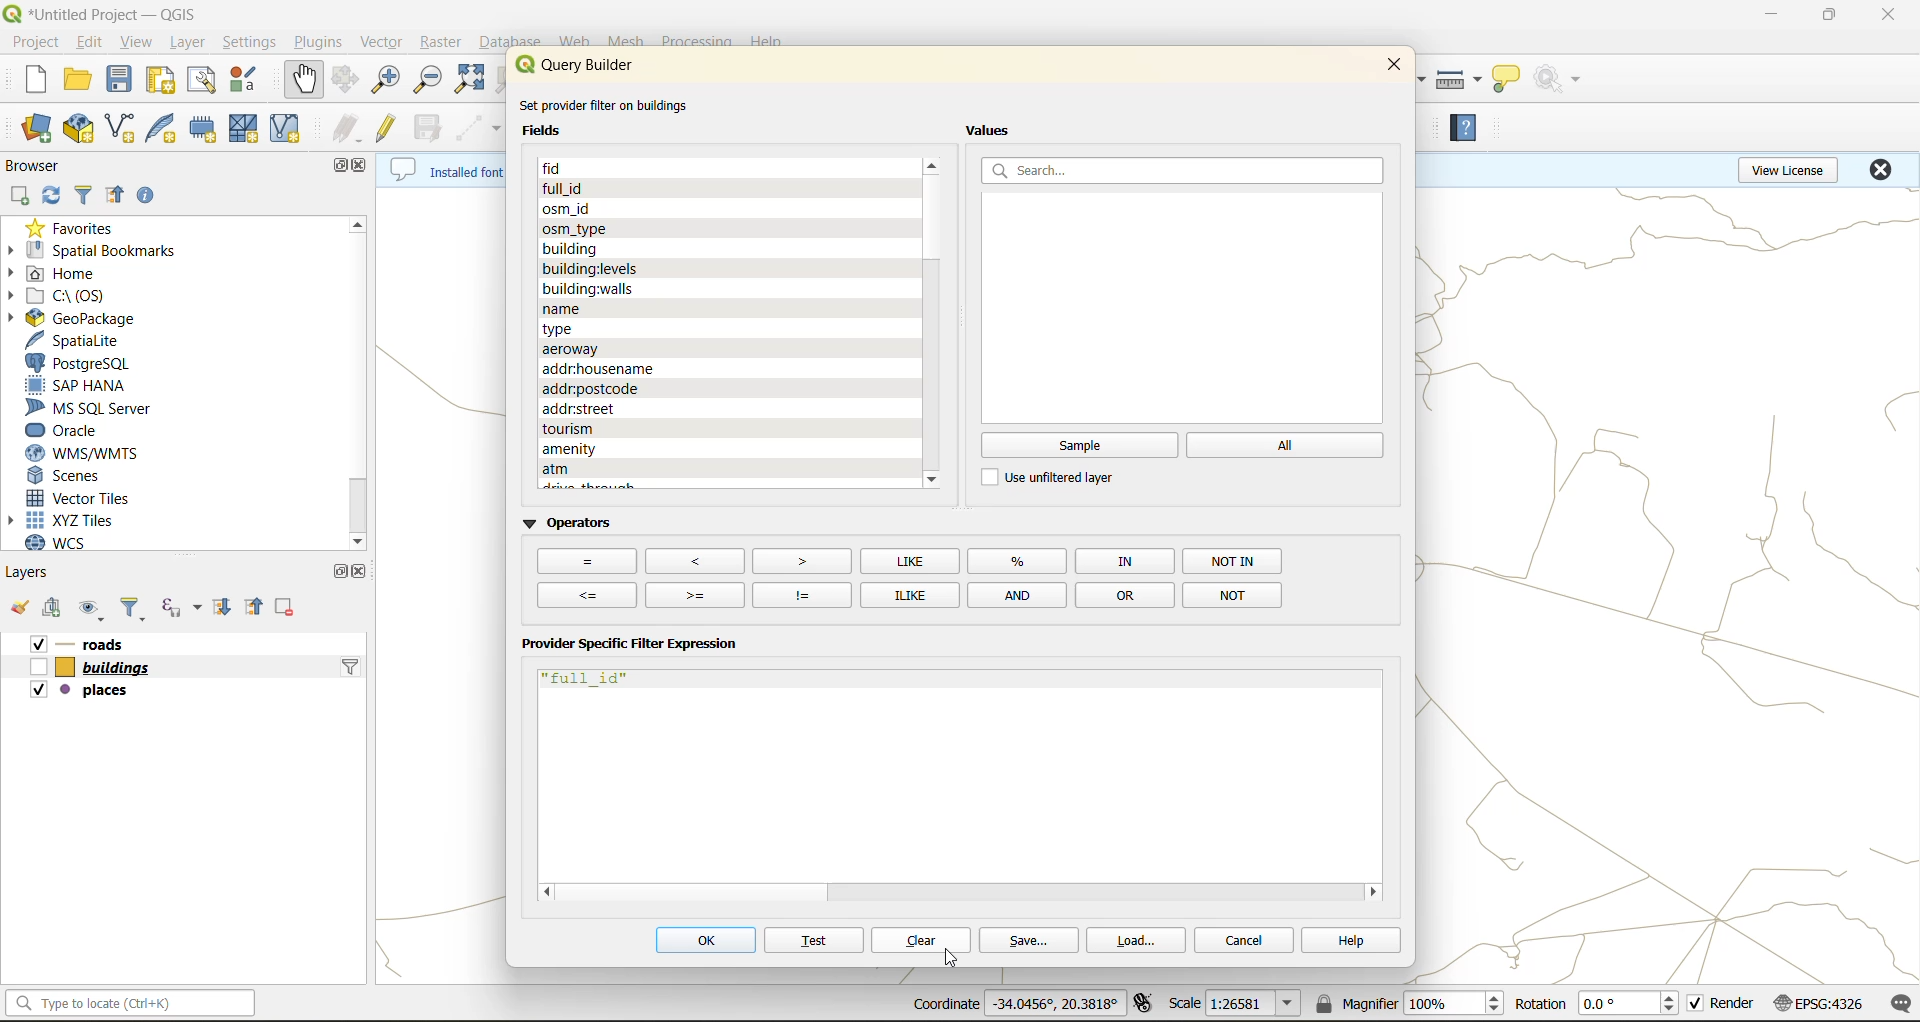 This screenshot has width=1920, height=1022. I want to click on filter by expression, so click(181, 610).